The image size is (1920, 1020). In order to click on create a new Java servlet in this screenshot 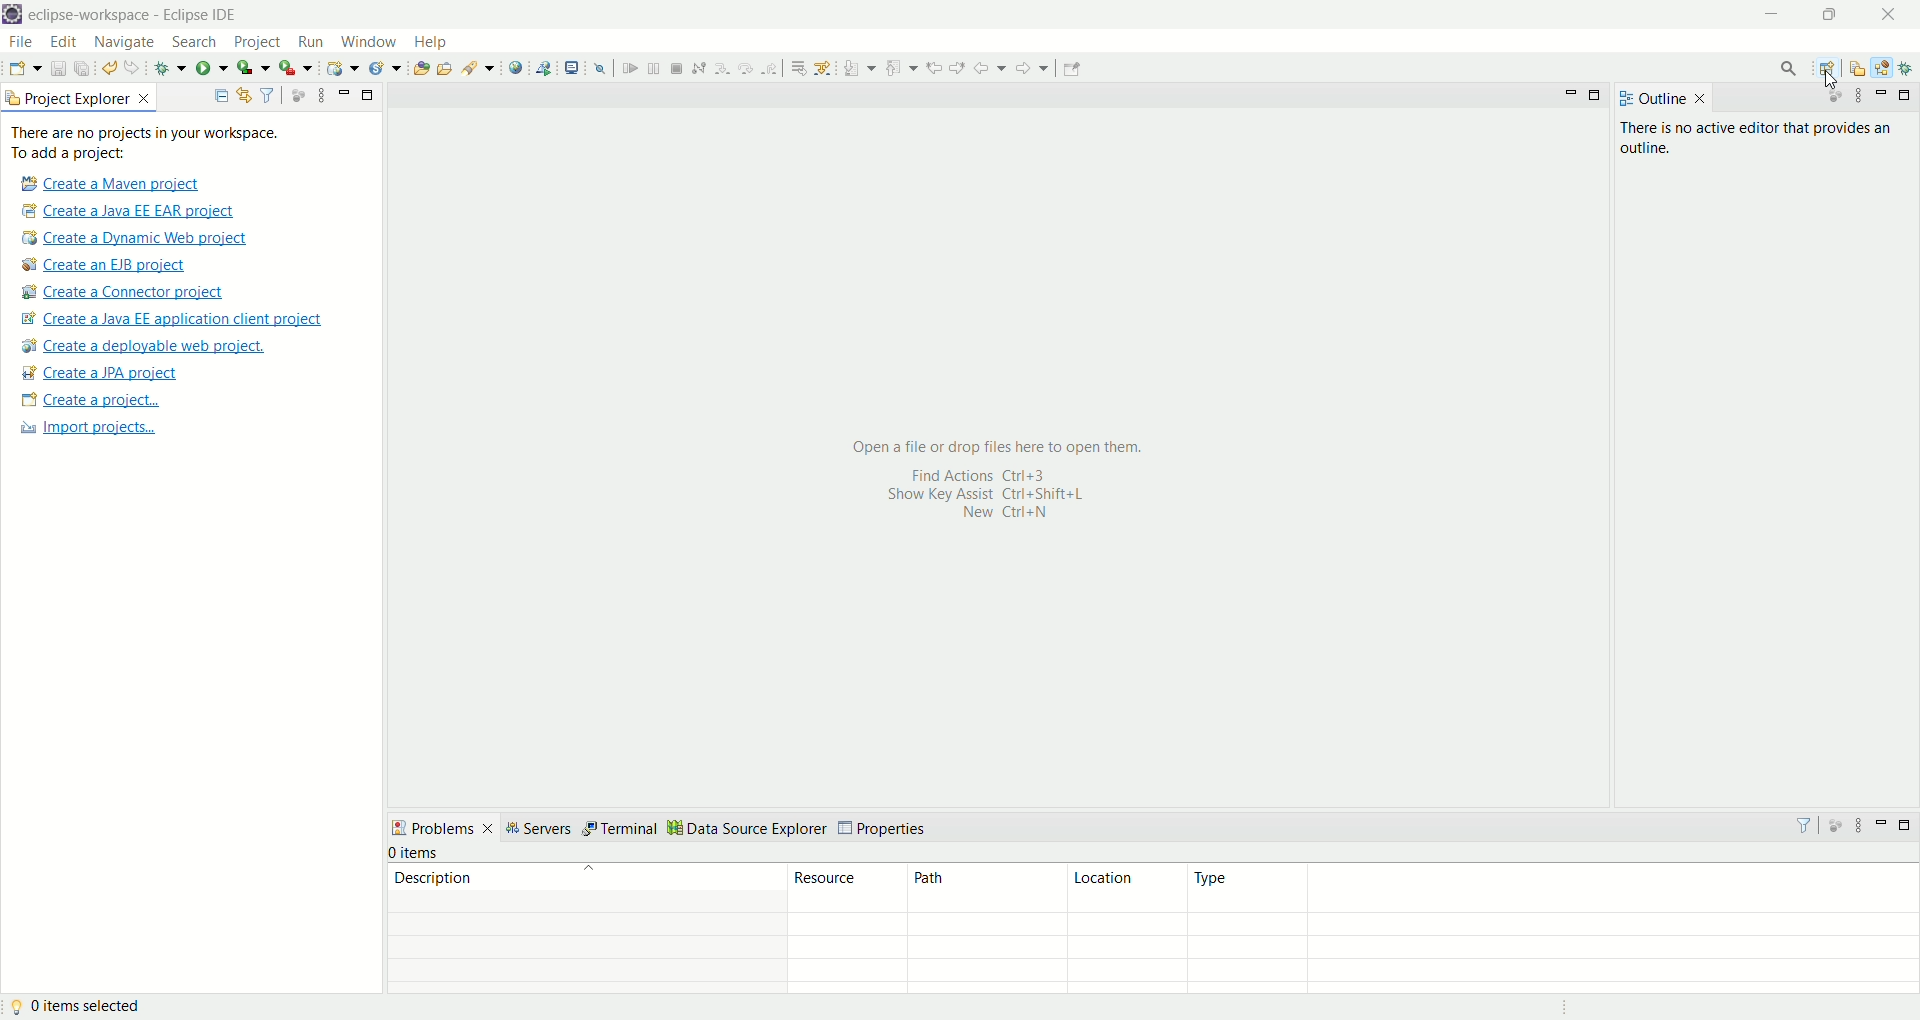, I will do `click(383, 69)`.